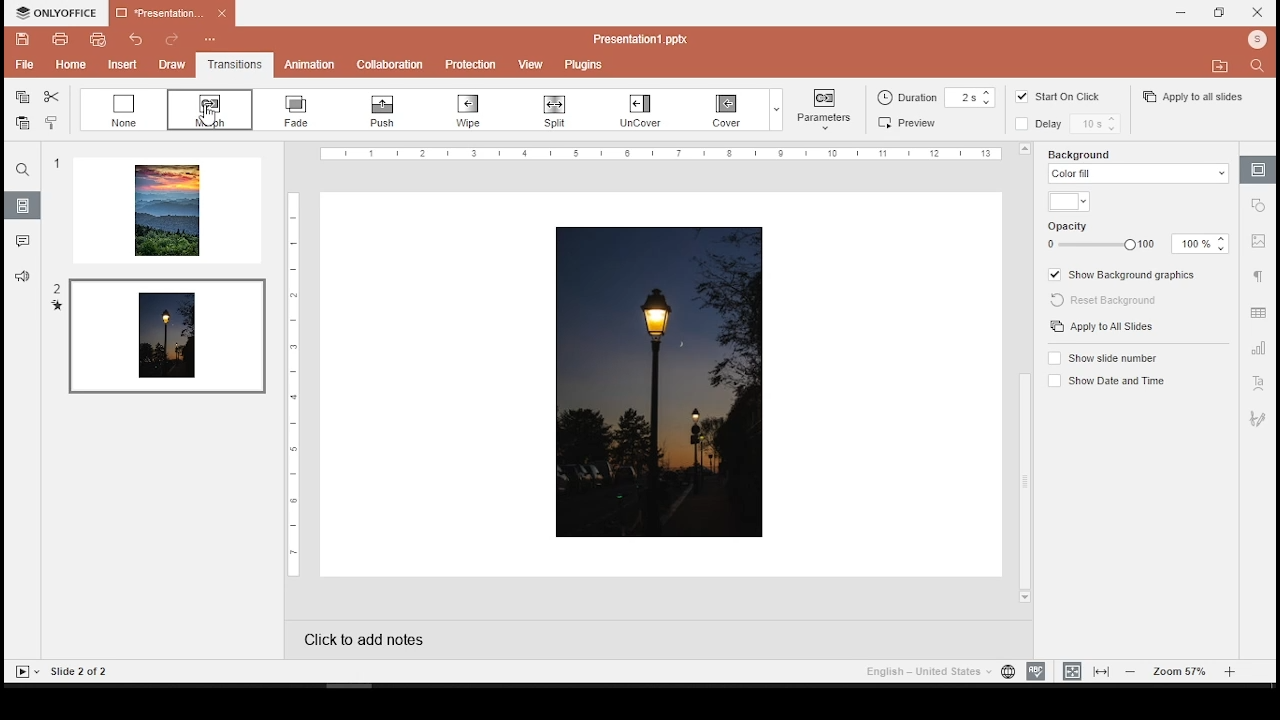  What do you see at coordinates (22, 97) in the screenshot?
I see `copy` at bounding box center [22, 97].